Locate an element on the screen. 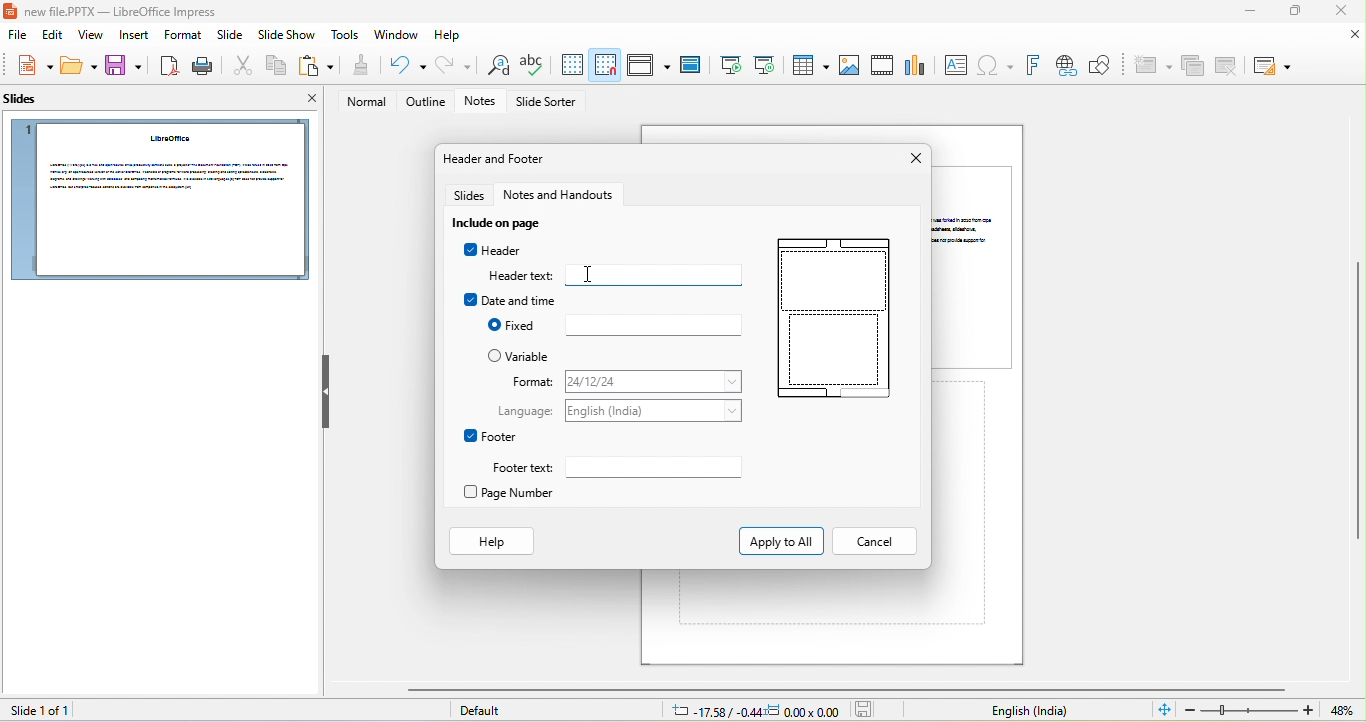 The width and height of the screenshot is (1366, 722). fixed is located at coordinates (652, 325).